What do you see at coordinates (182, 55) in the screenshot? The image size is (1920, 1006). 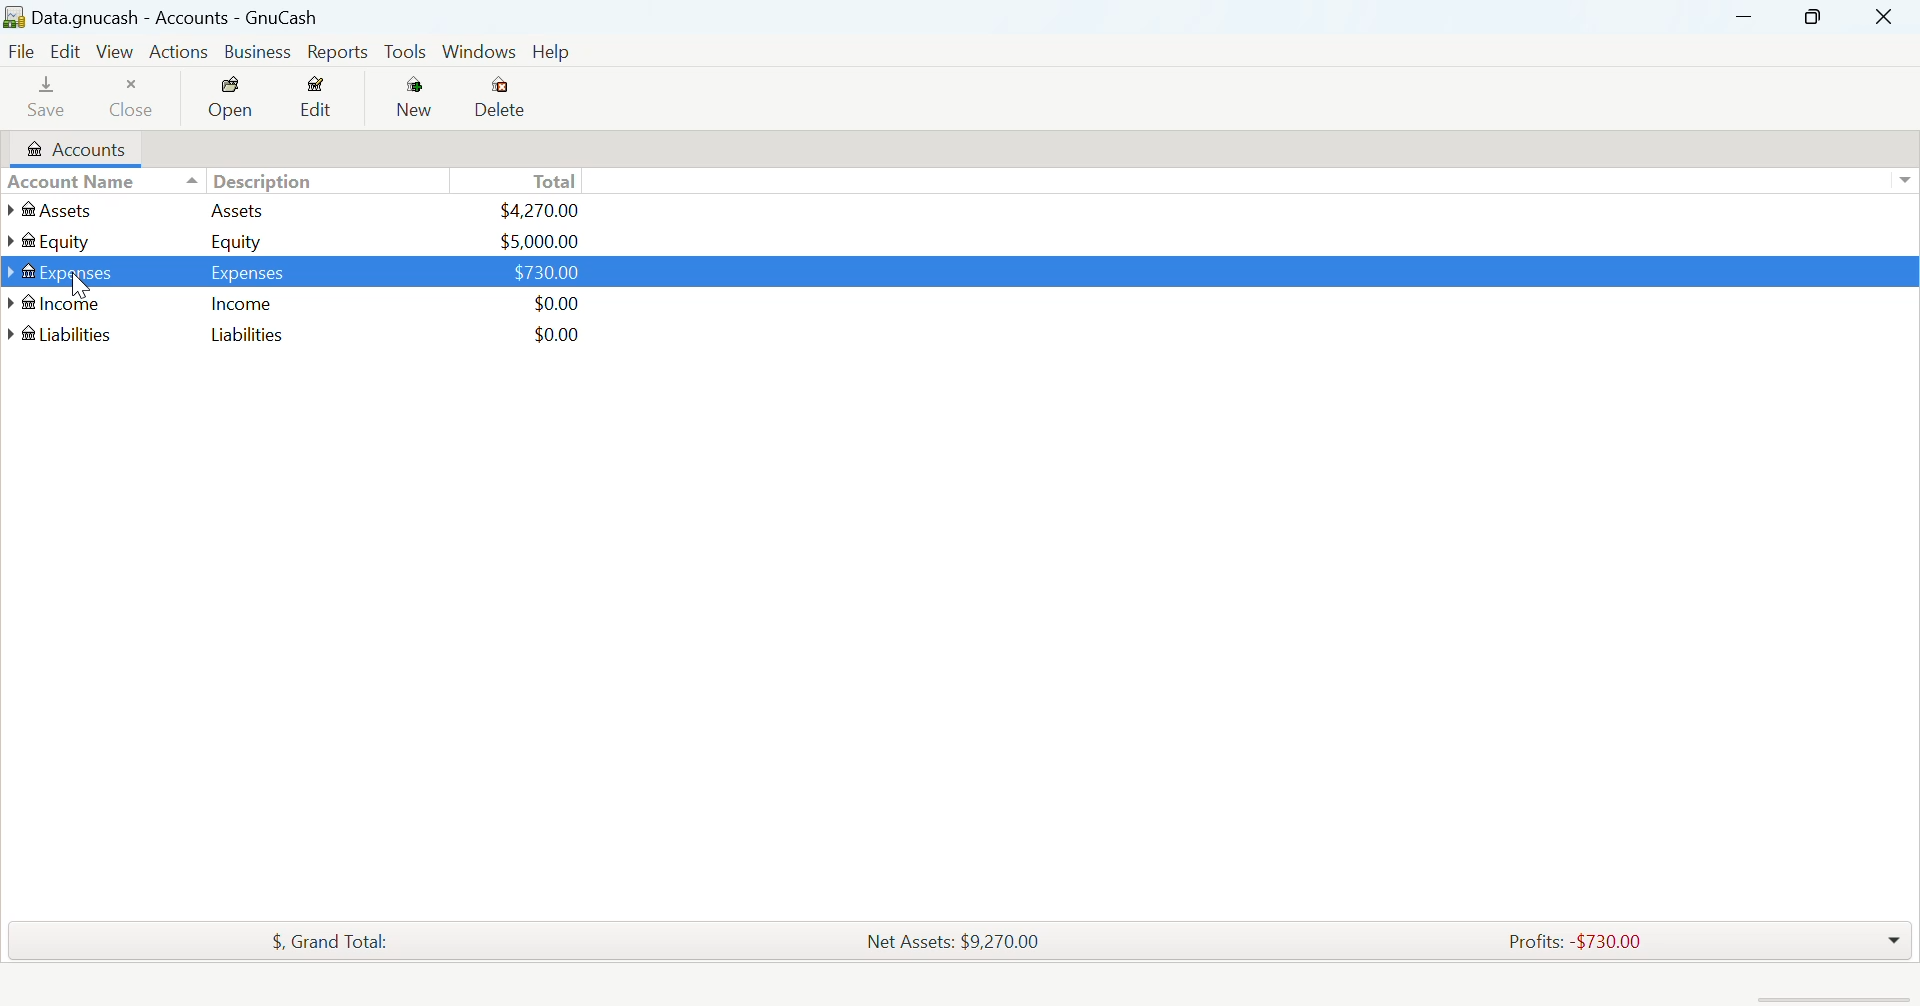 I see `Actions` at bounding box center [182, 55].